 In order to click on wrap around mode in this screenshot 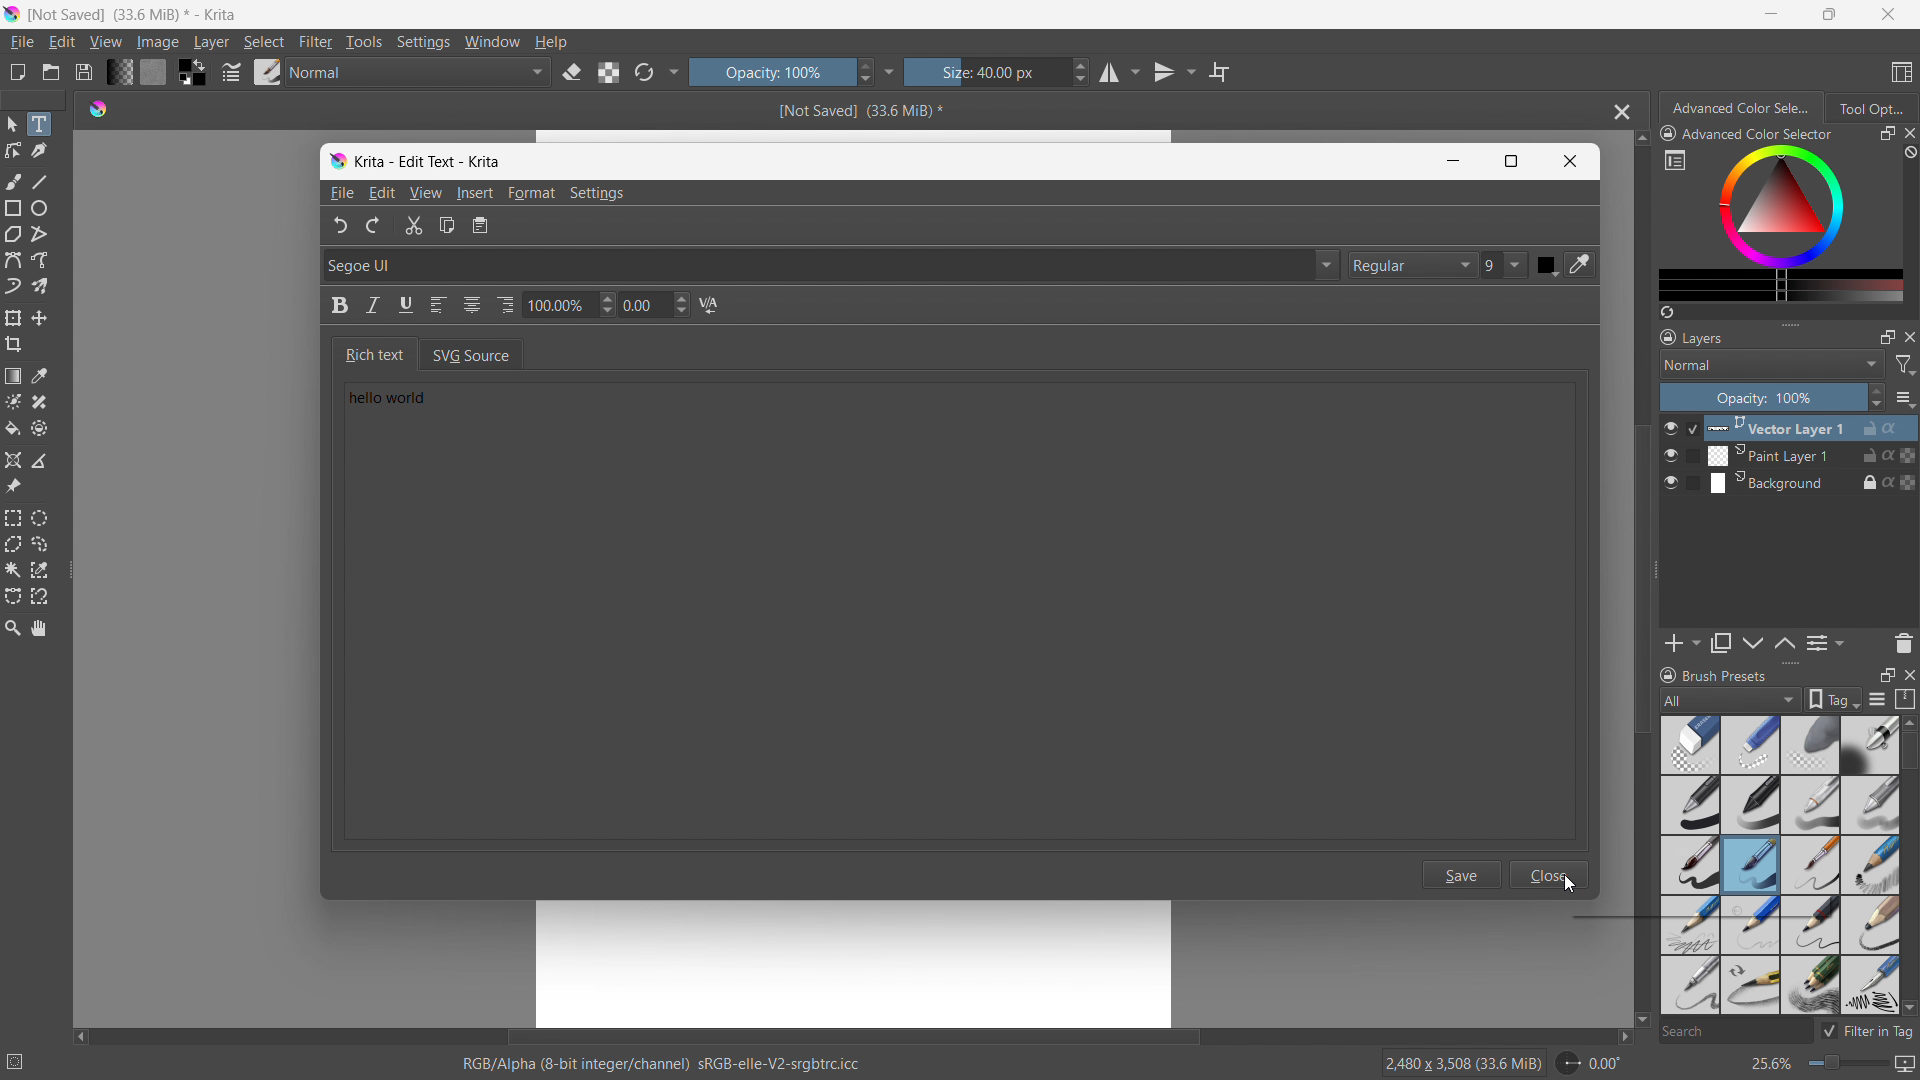, I will do `click(1220, 71)`.